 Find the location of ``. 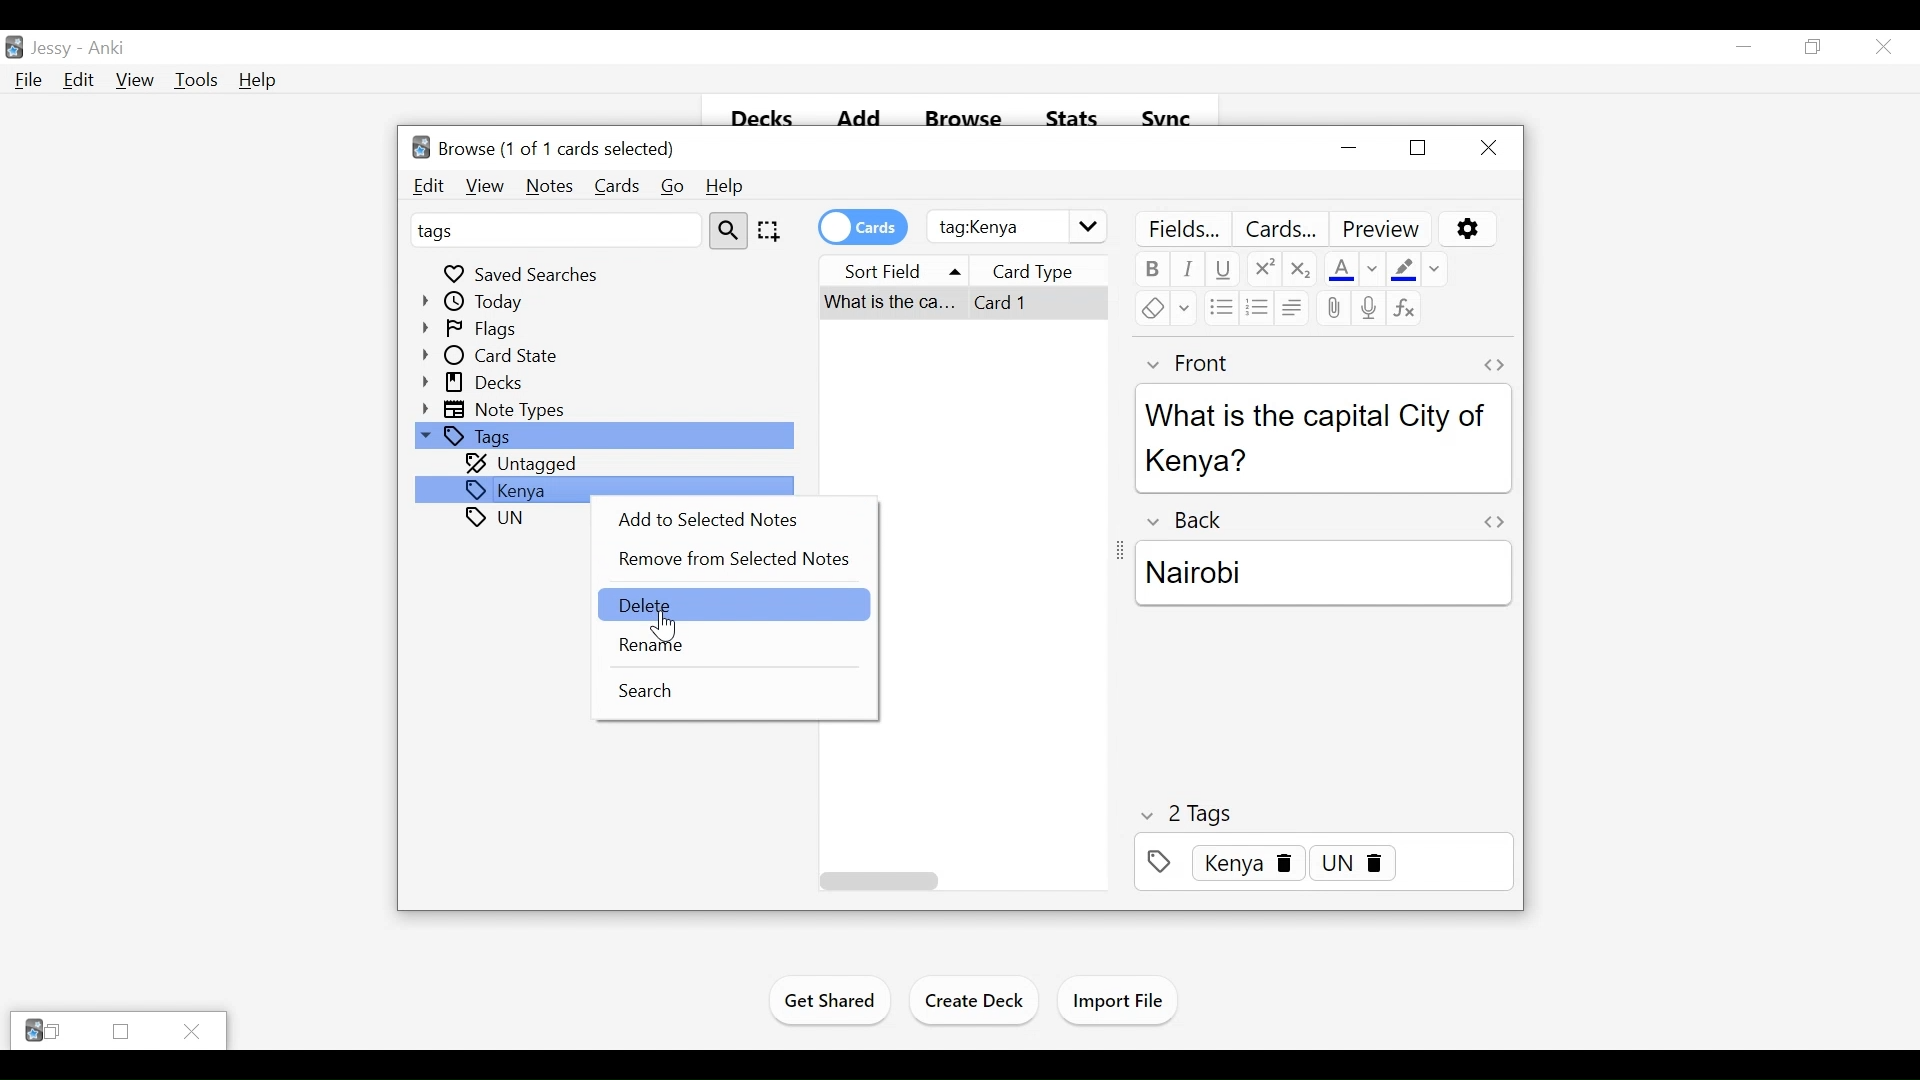

 is located at coordinates (1299, 269).